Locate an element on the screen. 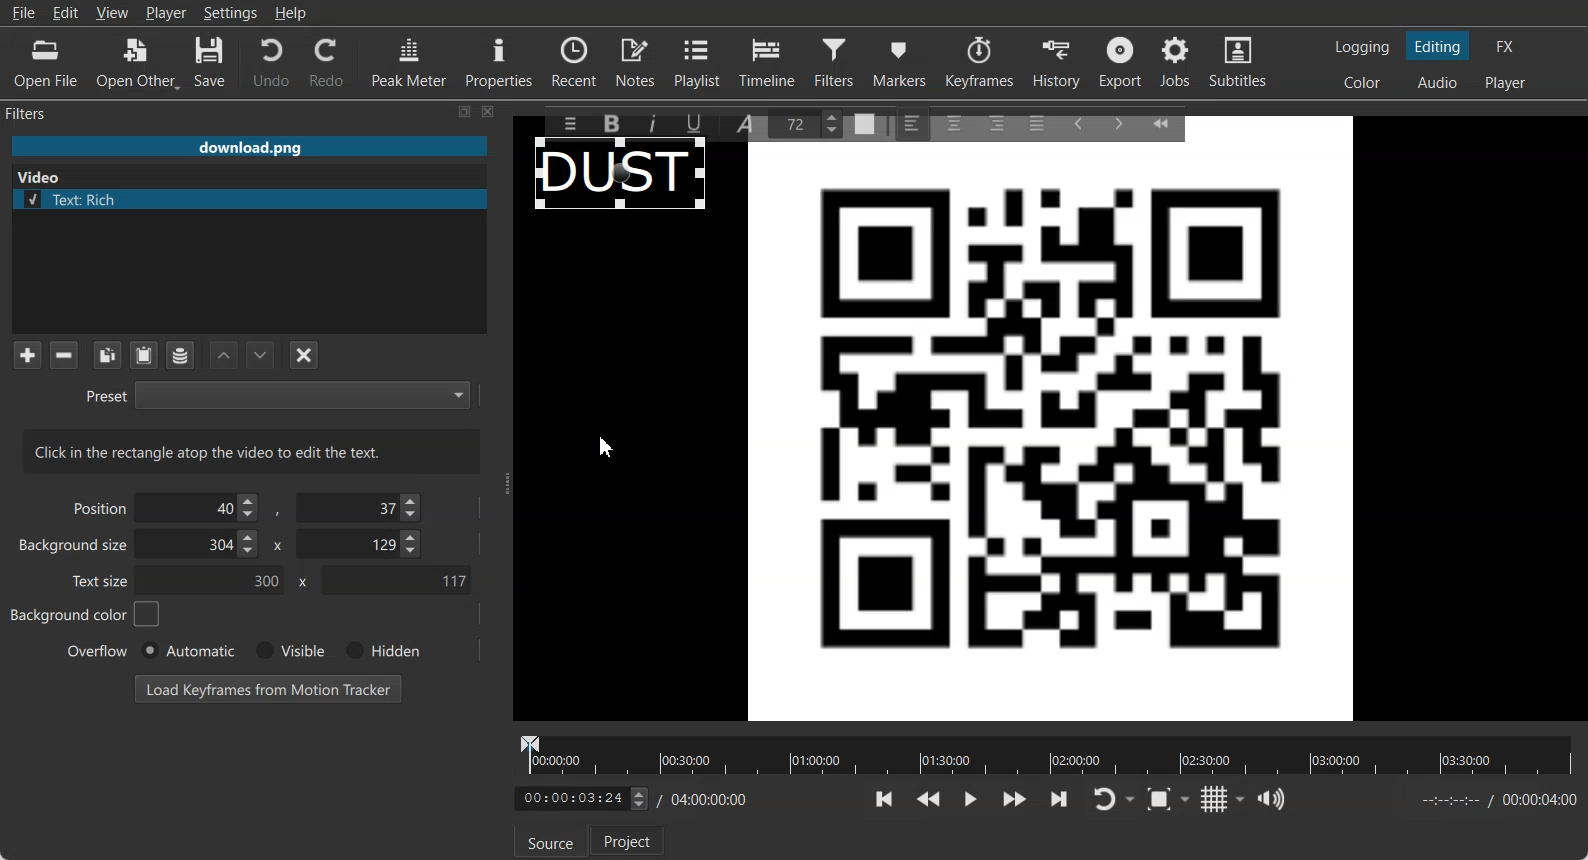 The height and width of the screenshot is (860, 1588). Notes is located at coordinates (637, 61).